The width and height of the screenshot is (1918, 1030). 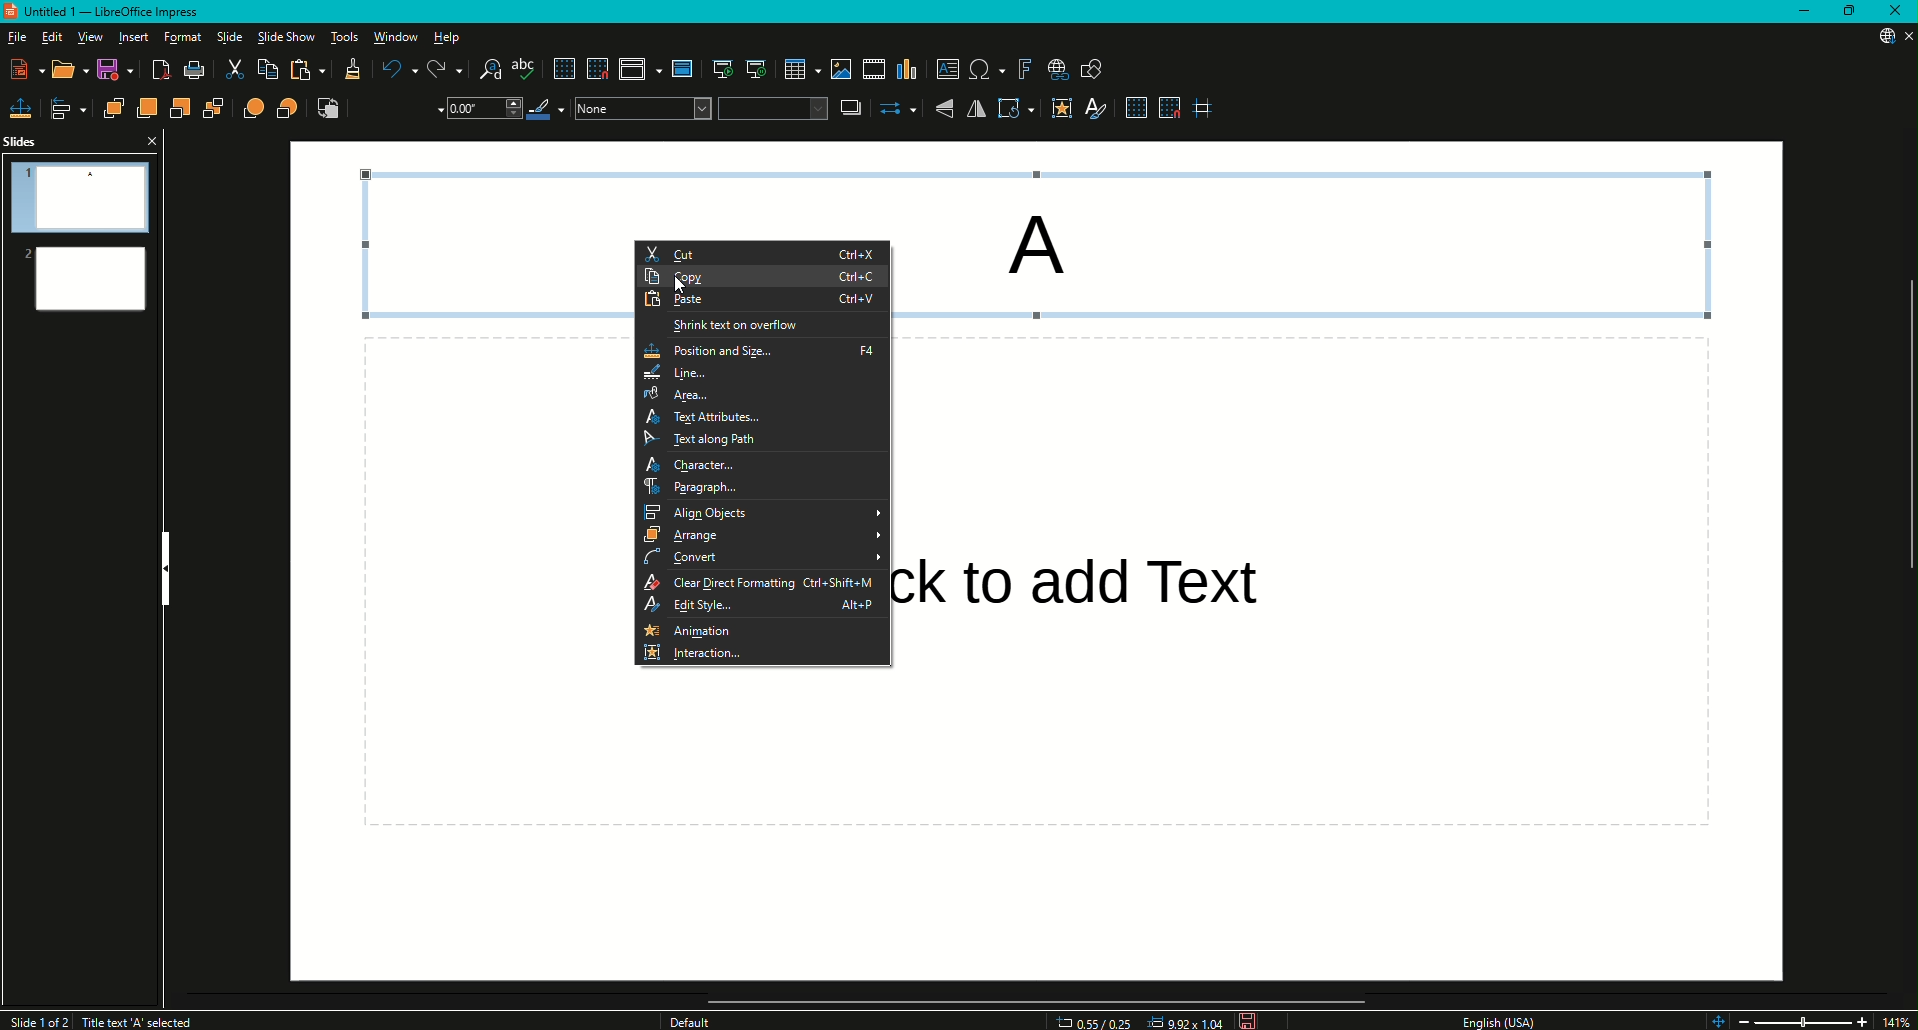 I want to click on Animation, so click(x=766, y=630).